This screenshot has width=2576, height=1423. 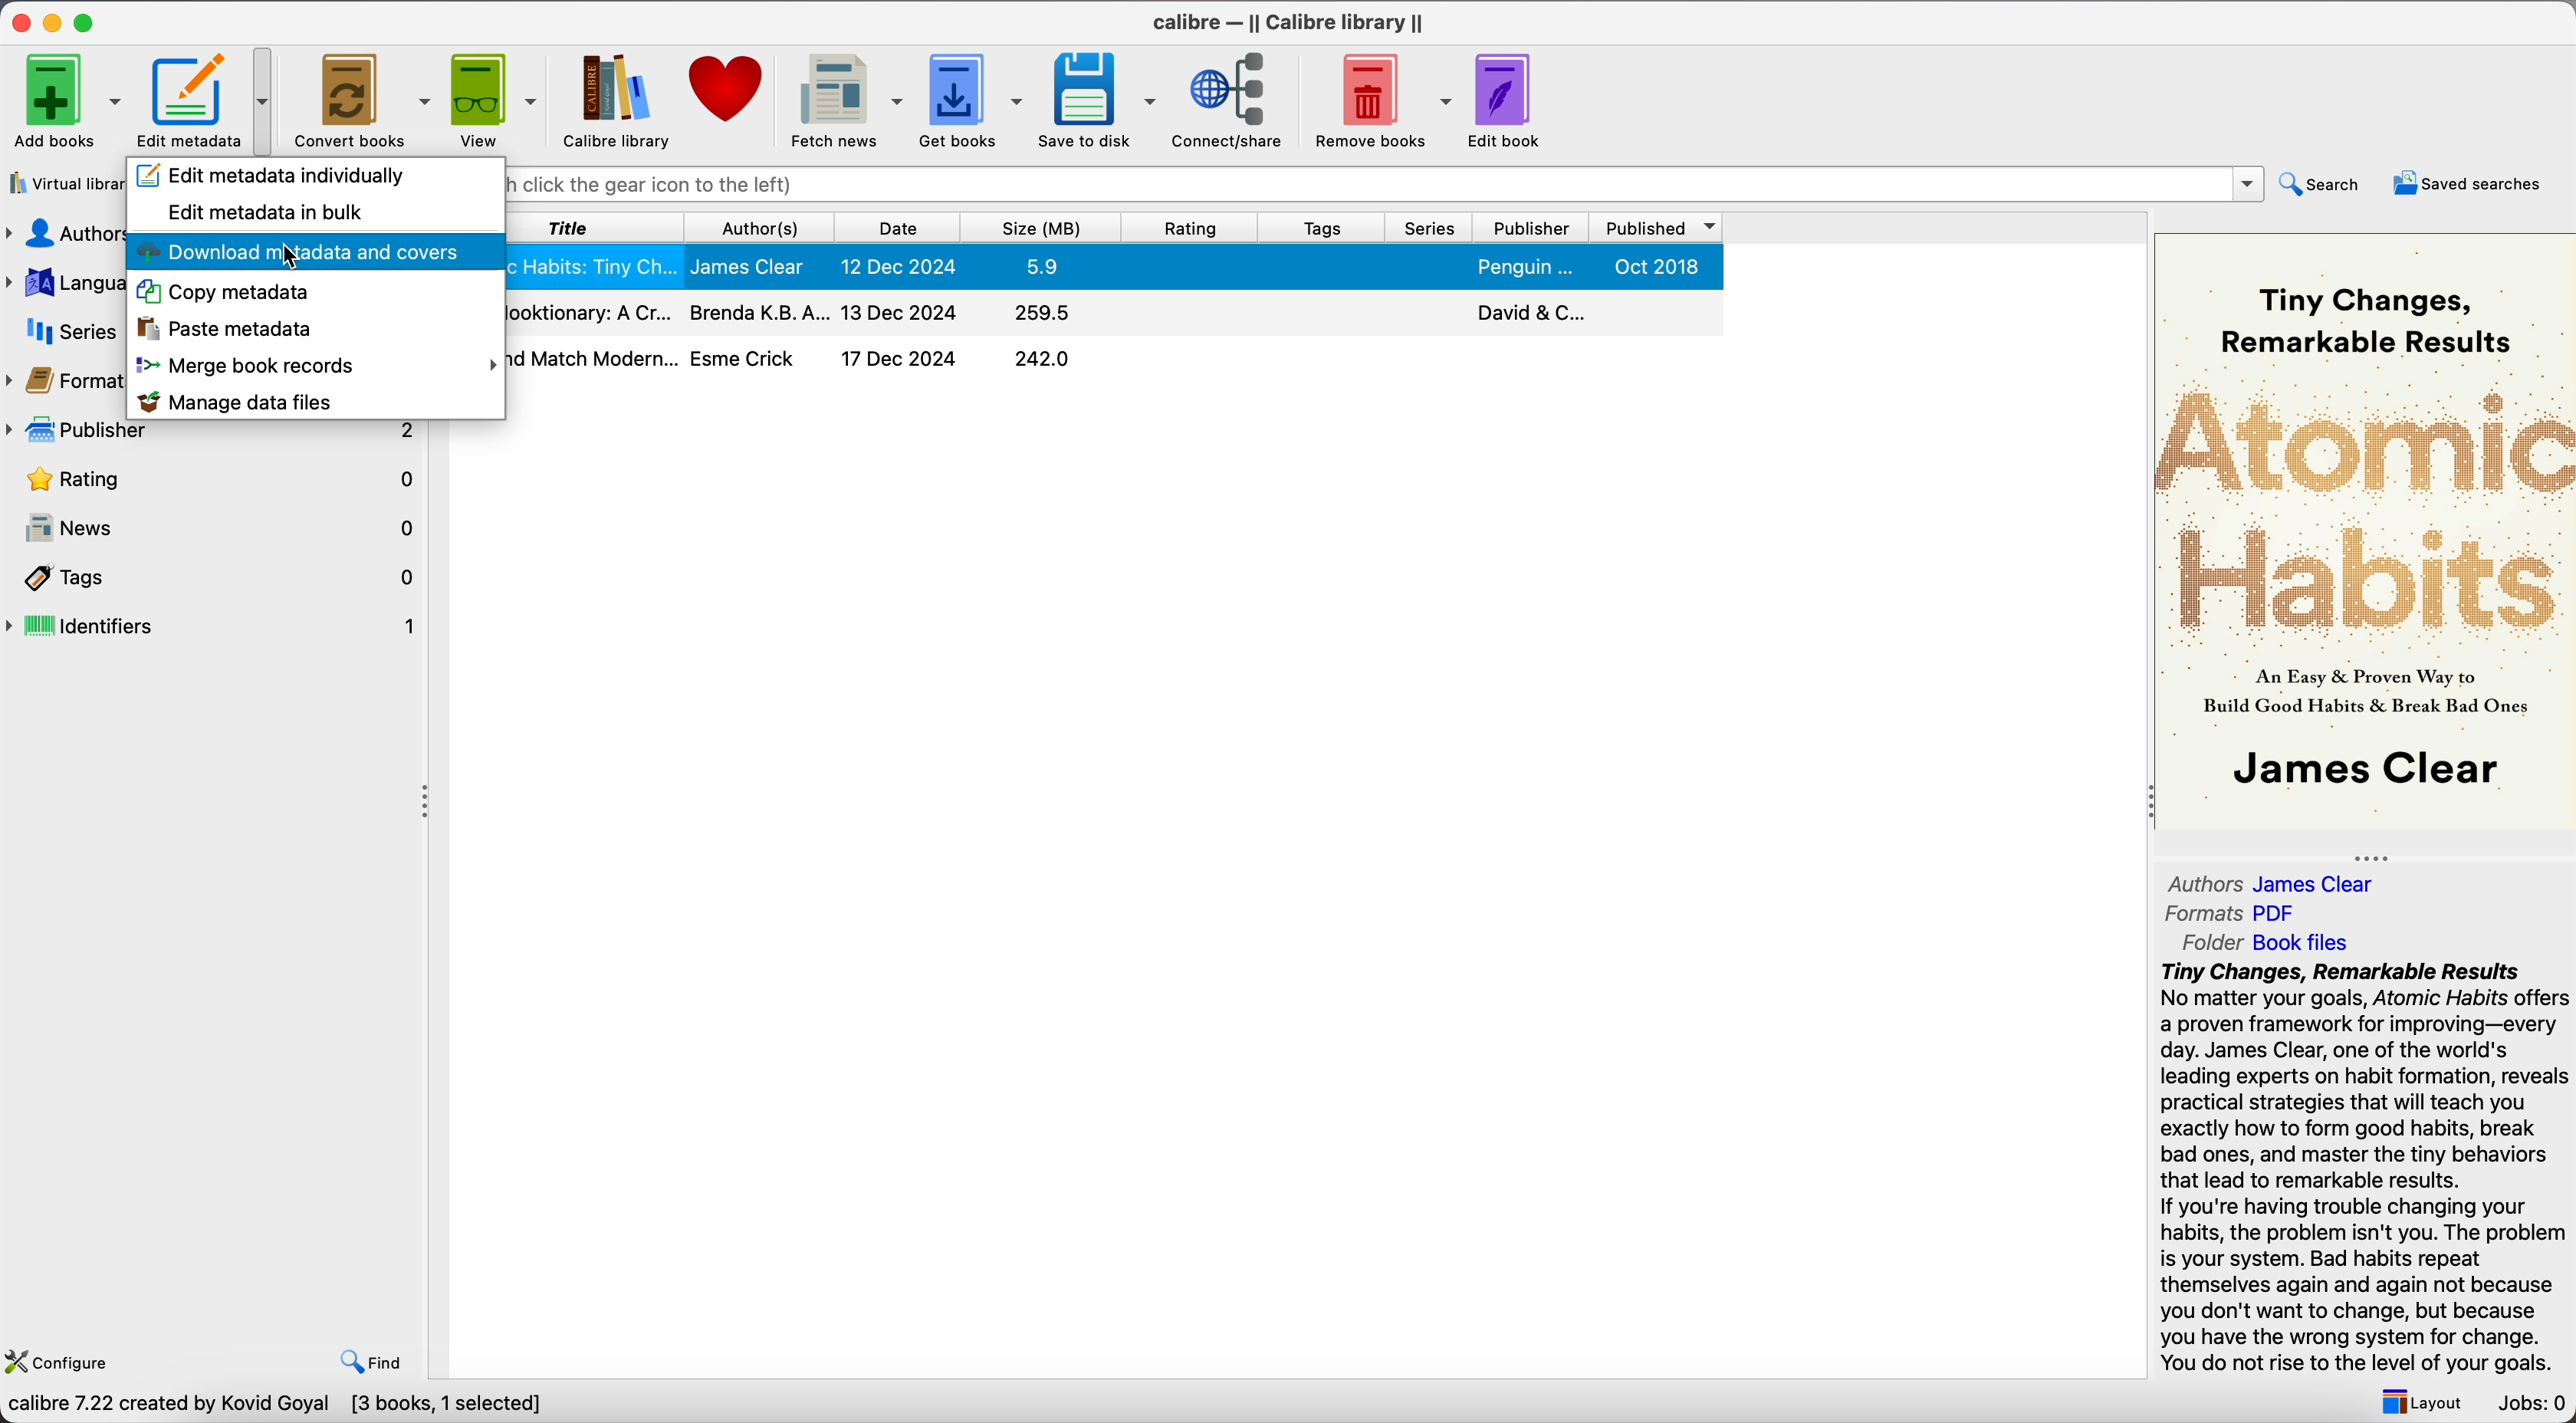 What do you see at coordinates (1098, 101) in the screenshot?
I see `save to disk` at bounding box center [1098, 101].